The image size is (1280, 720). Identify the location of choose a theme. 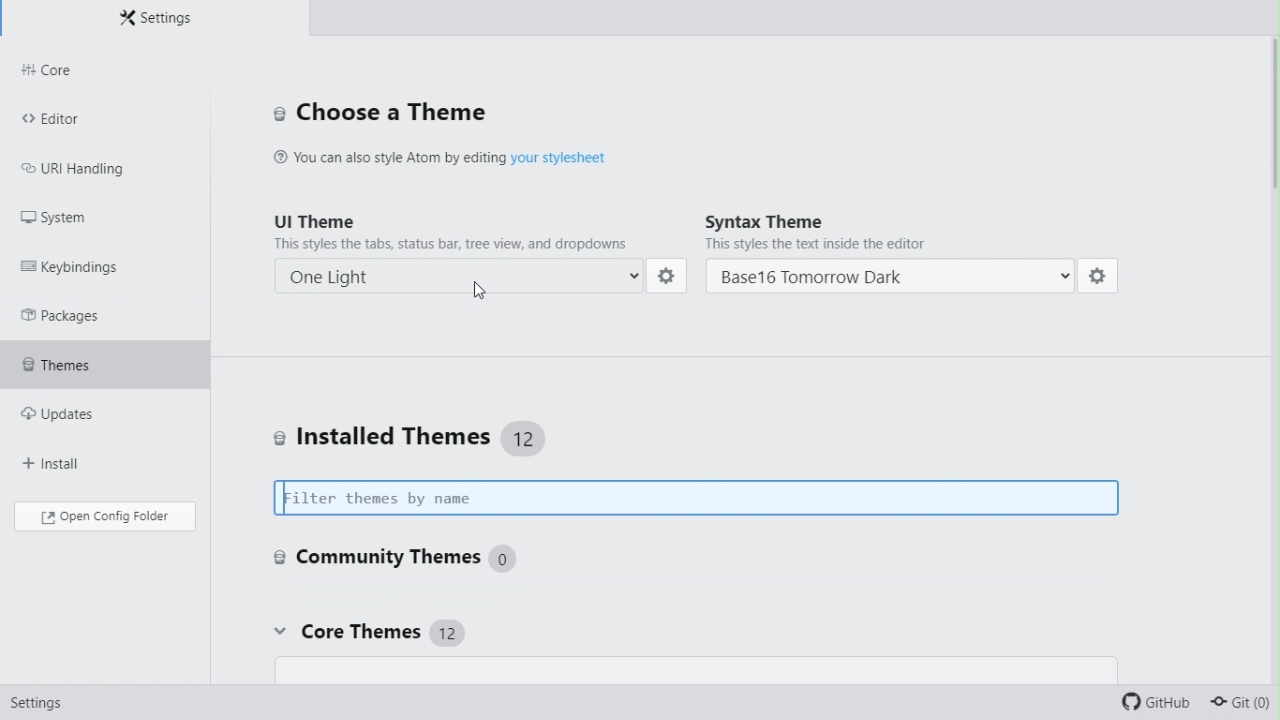
(379, 114).